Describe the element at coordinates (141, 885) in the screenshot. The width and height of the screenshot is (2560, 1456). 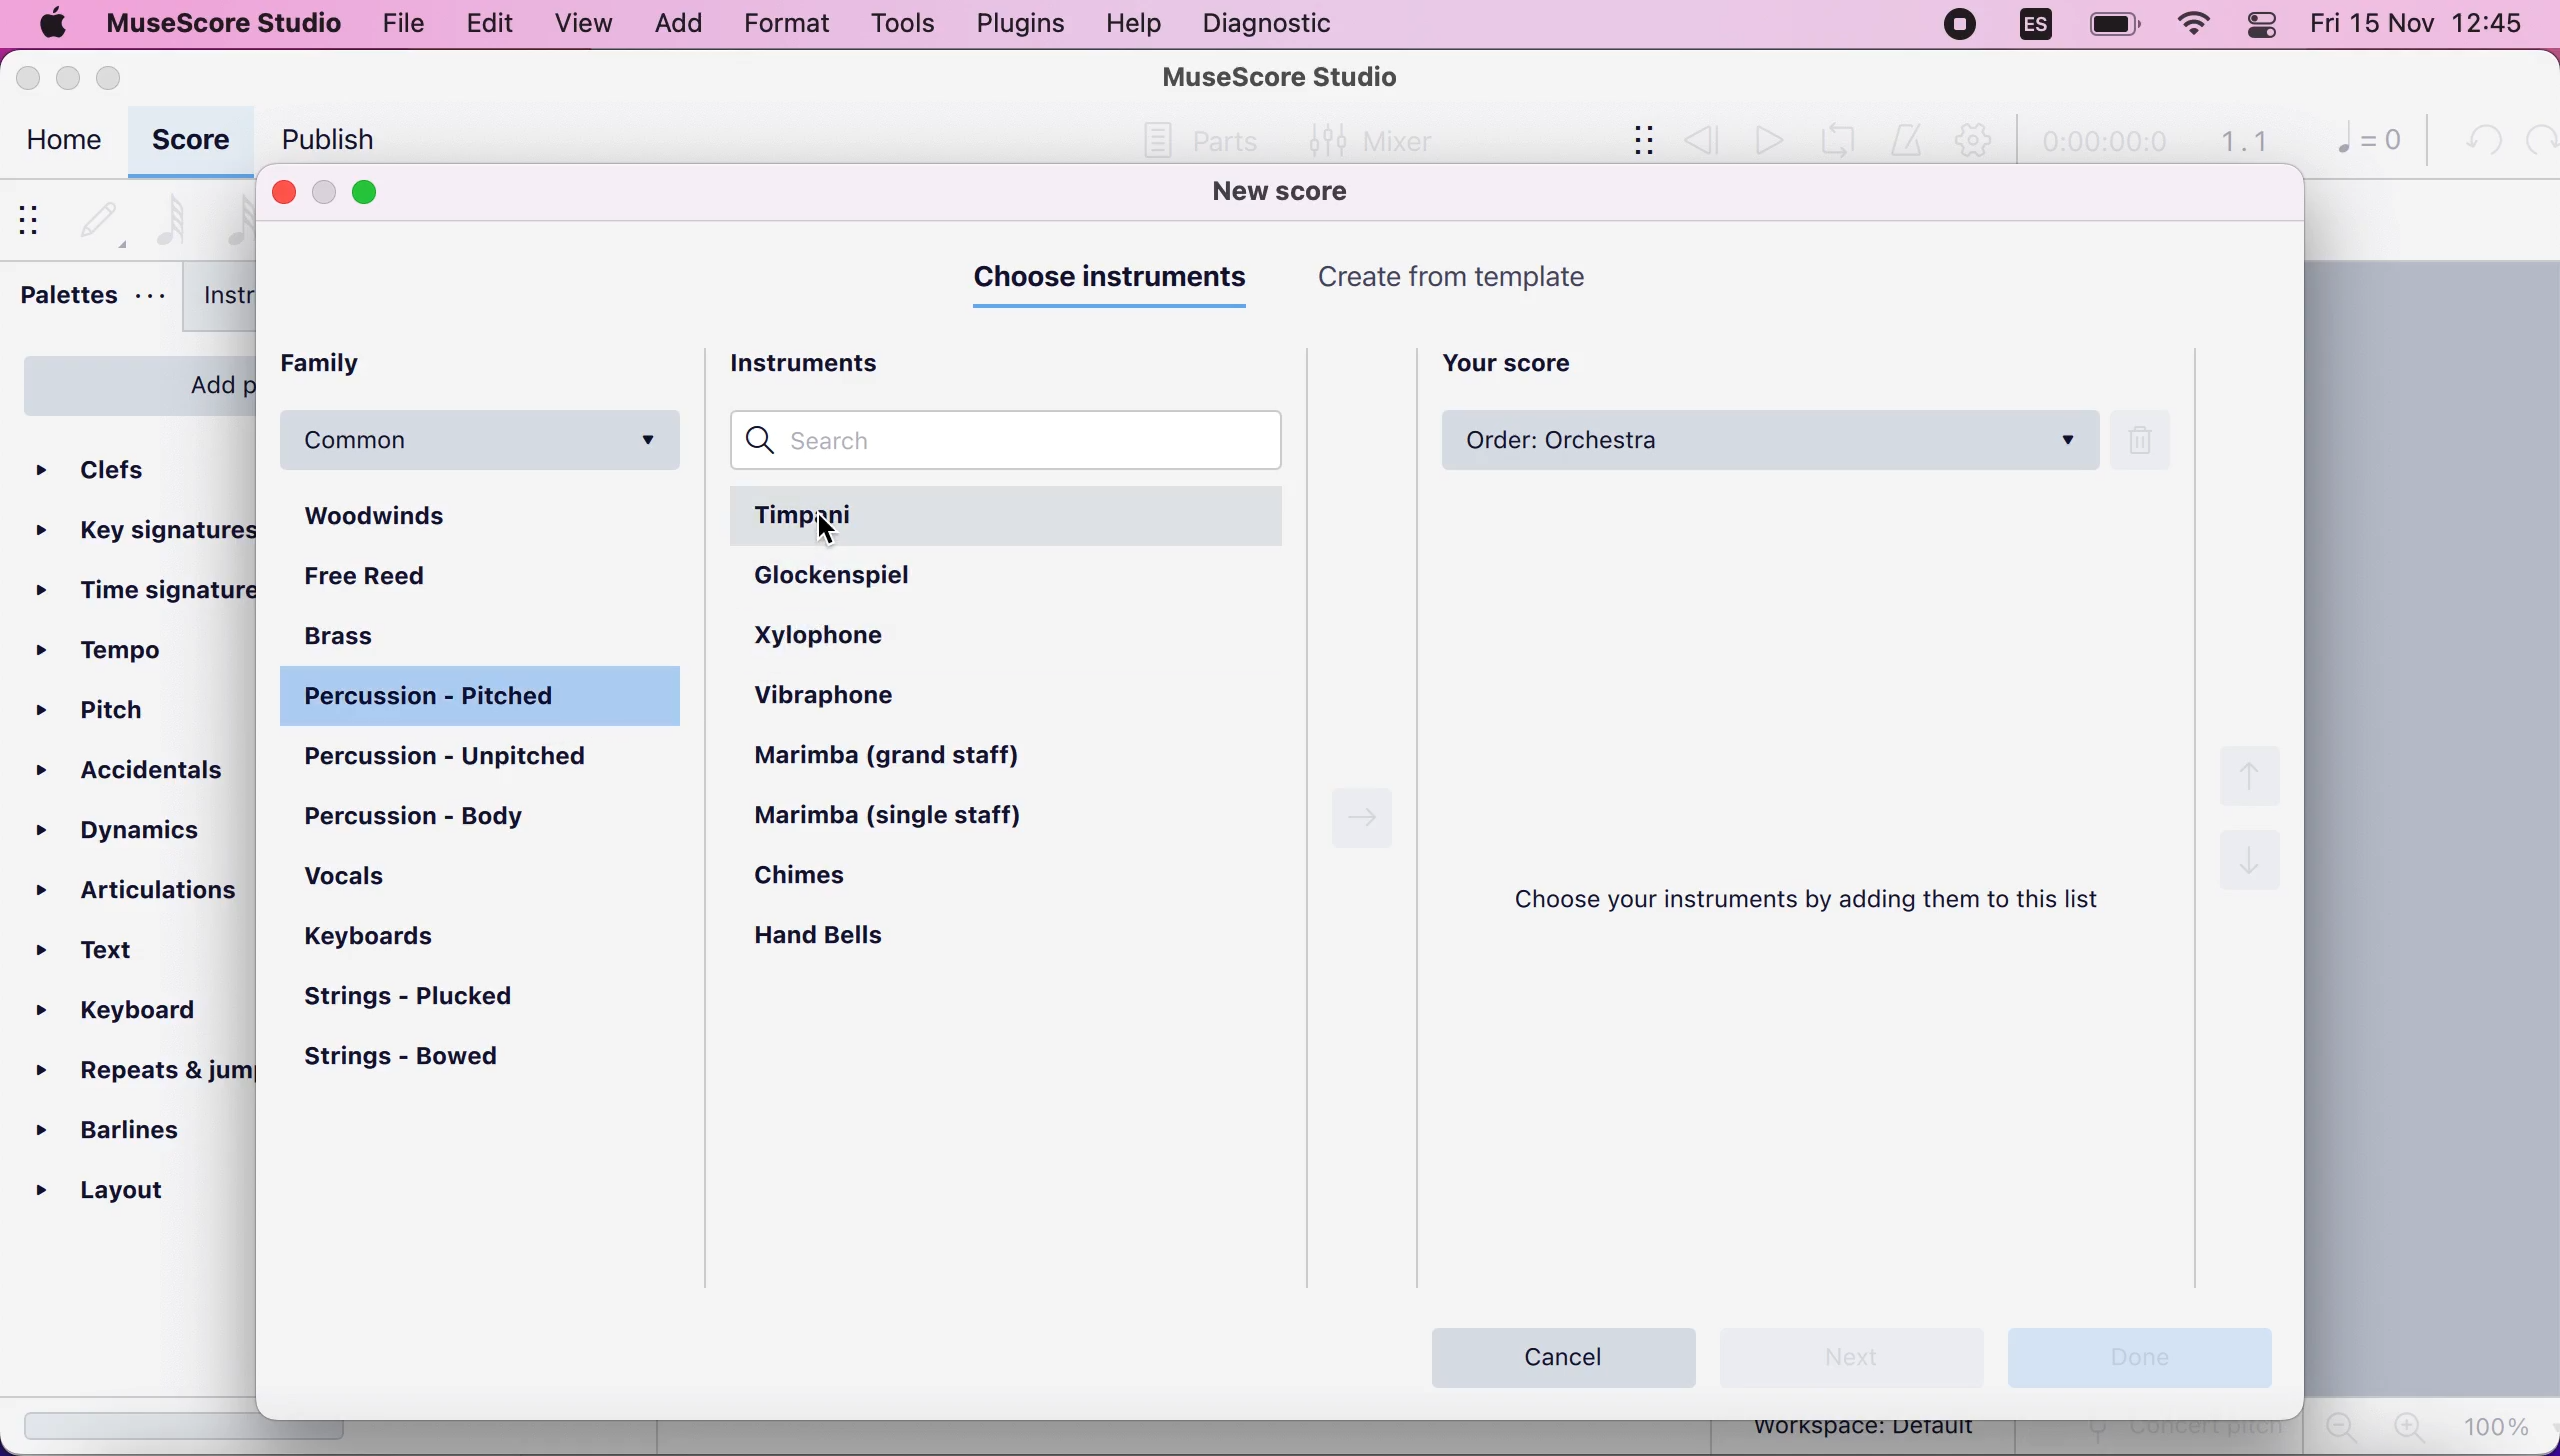
I see `articulations` at that location.